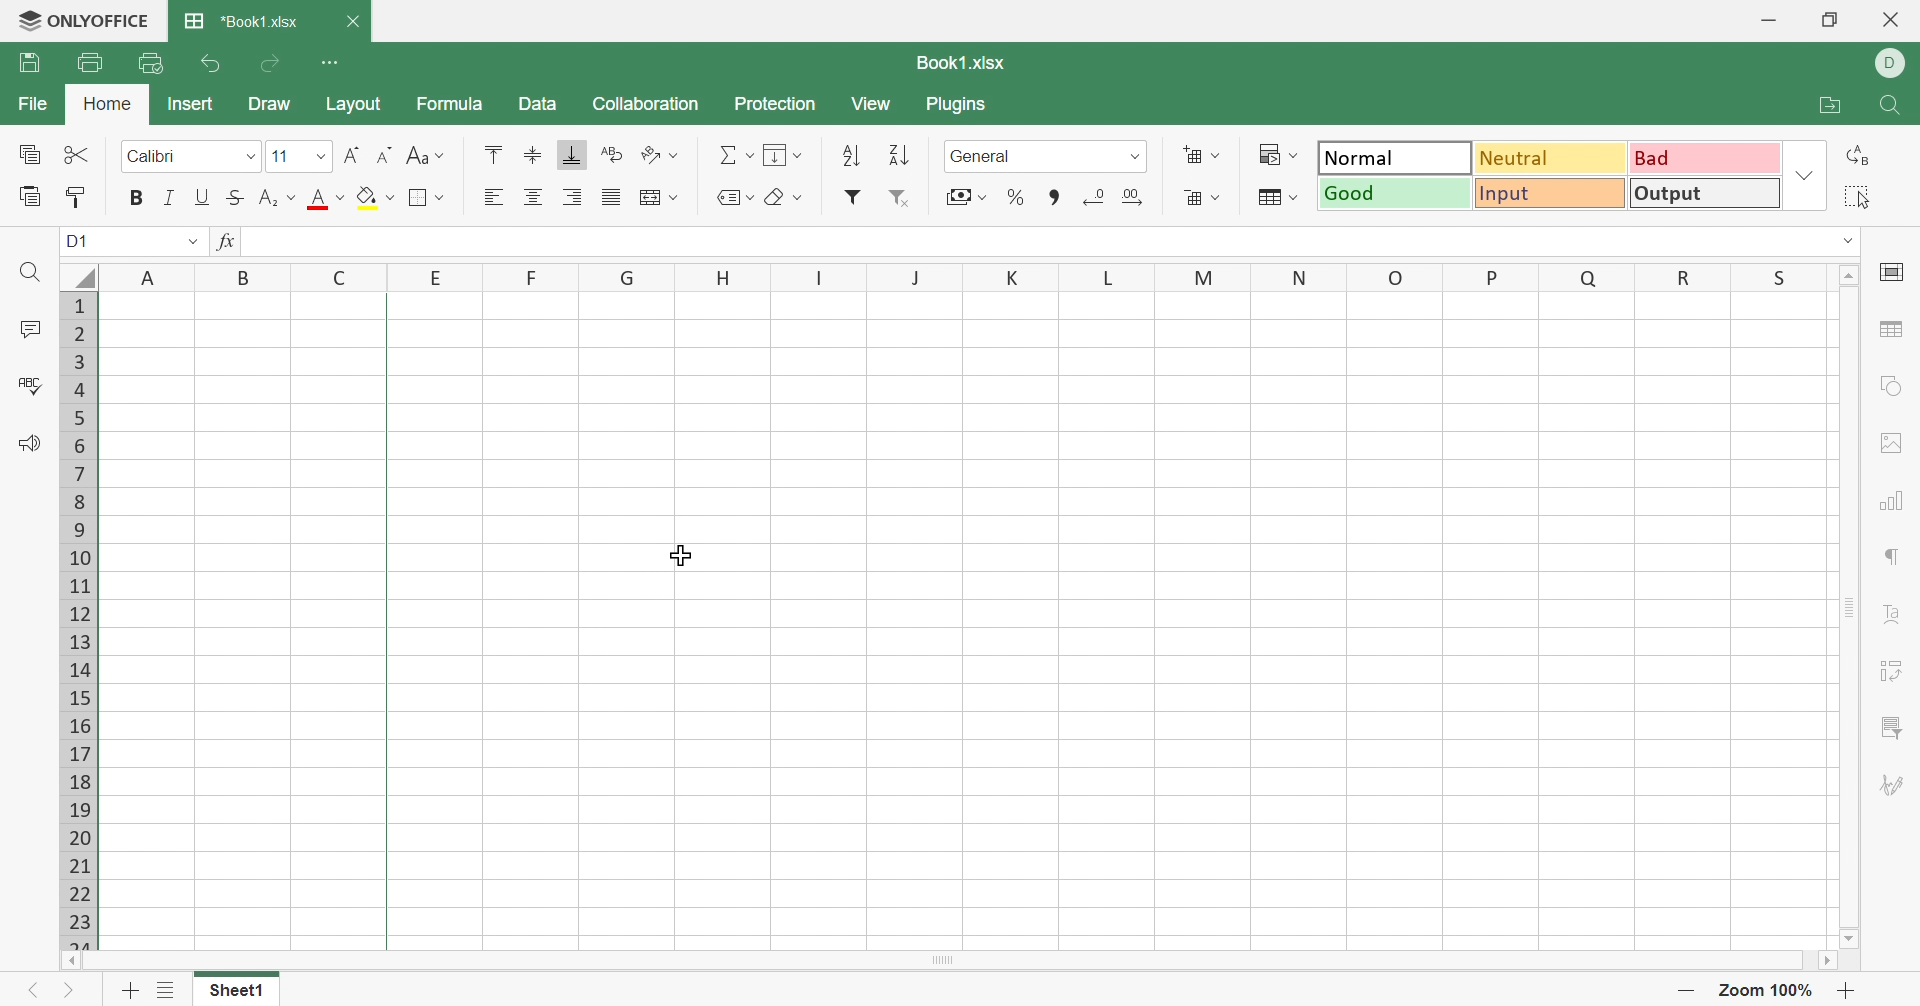  I want to click on Home, so click(109, 101).